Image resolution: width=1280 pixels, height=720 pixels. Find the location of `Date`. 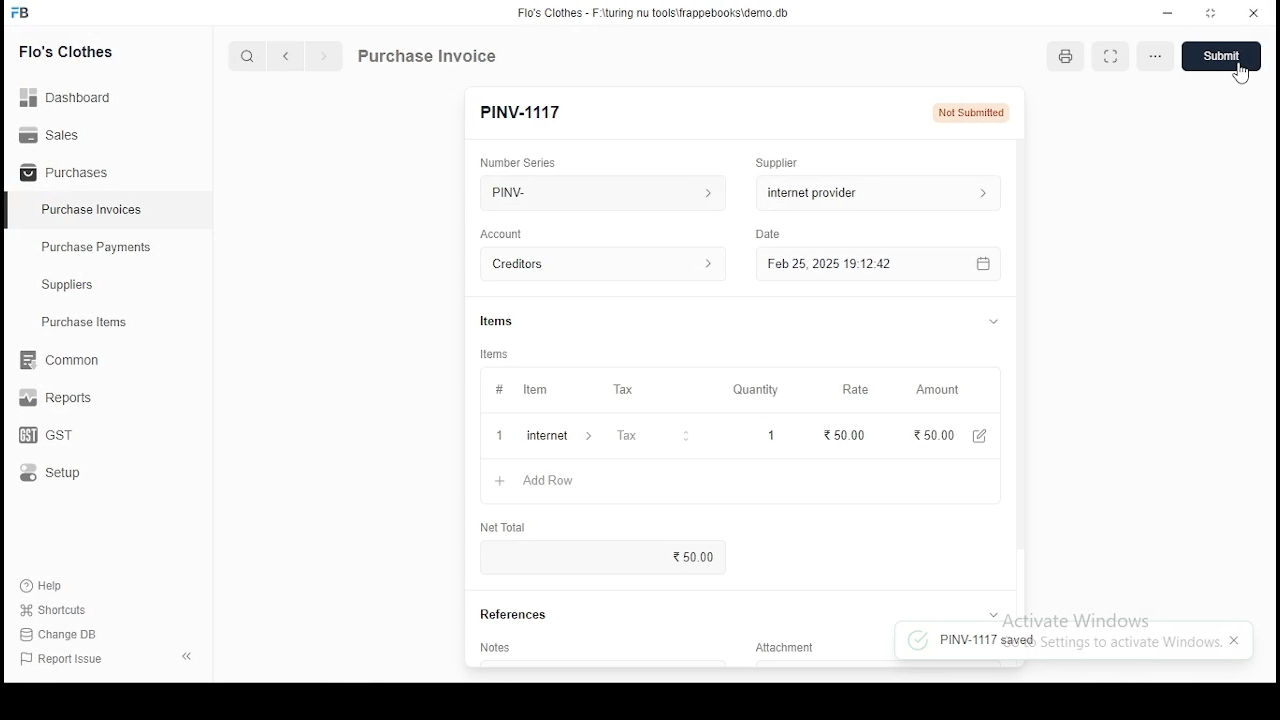

Date is located at coordinates (770, 235).